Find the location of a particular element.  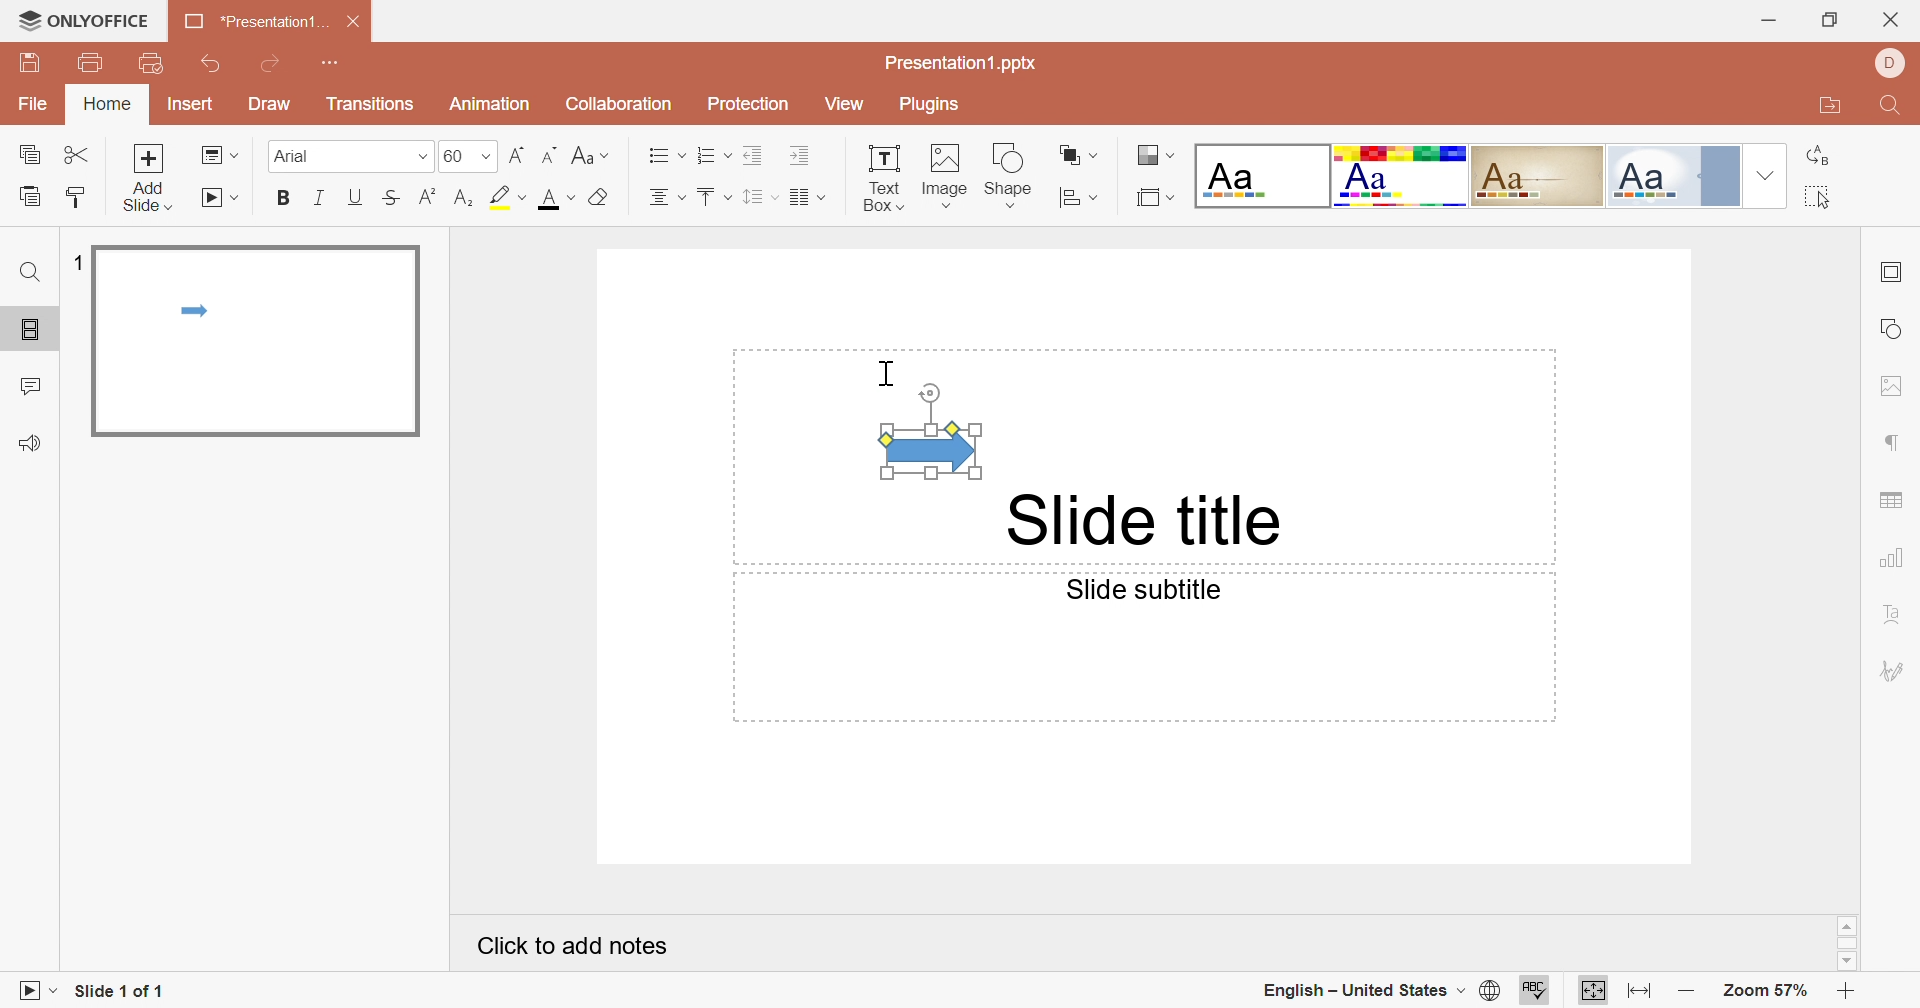

Click to add notes is located at coordinates (576, 947).